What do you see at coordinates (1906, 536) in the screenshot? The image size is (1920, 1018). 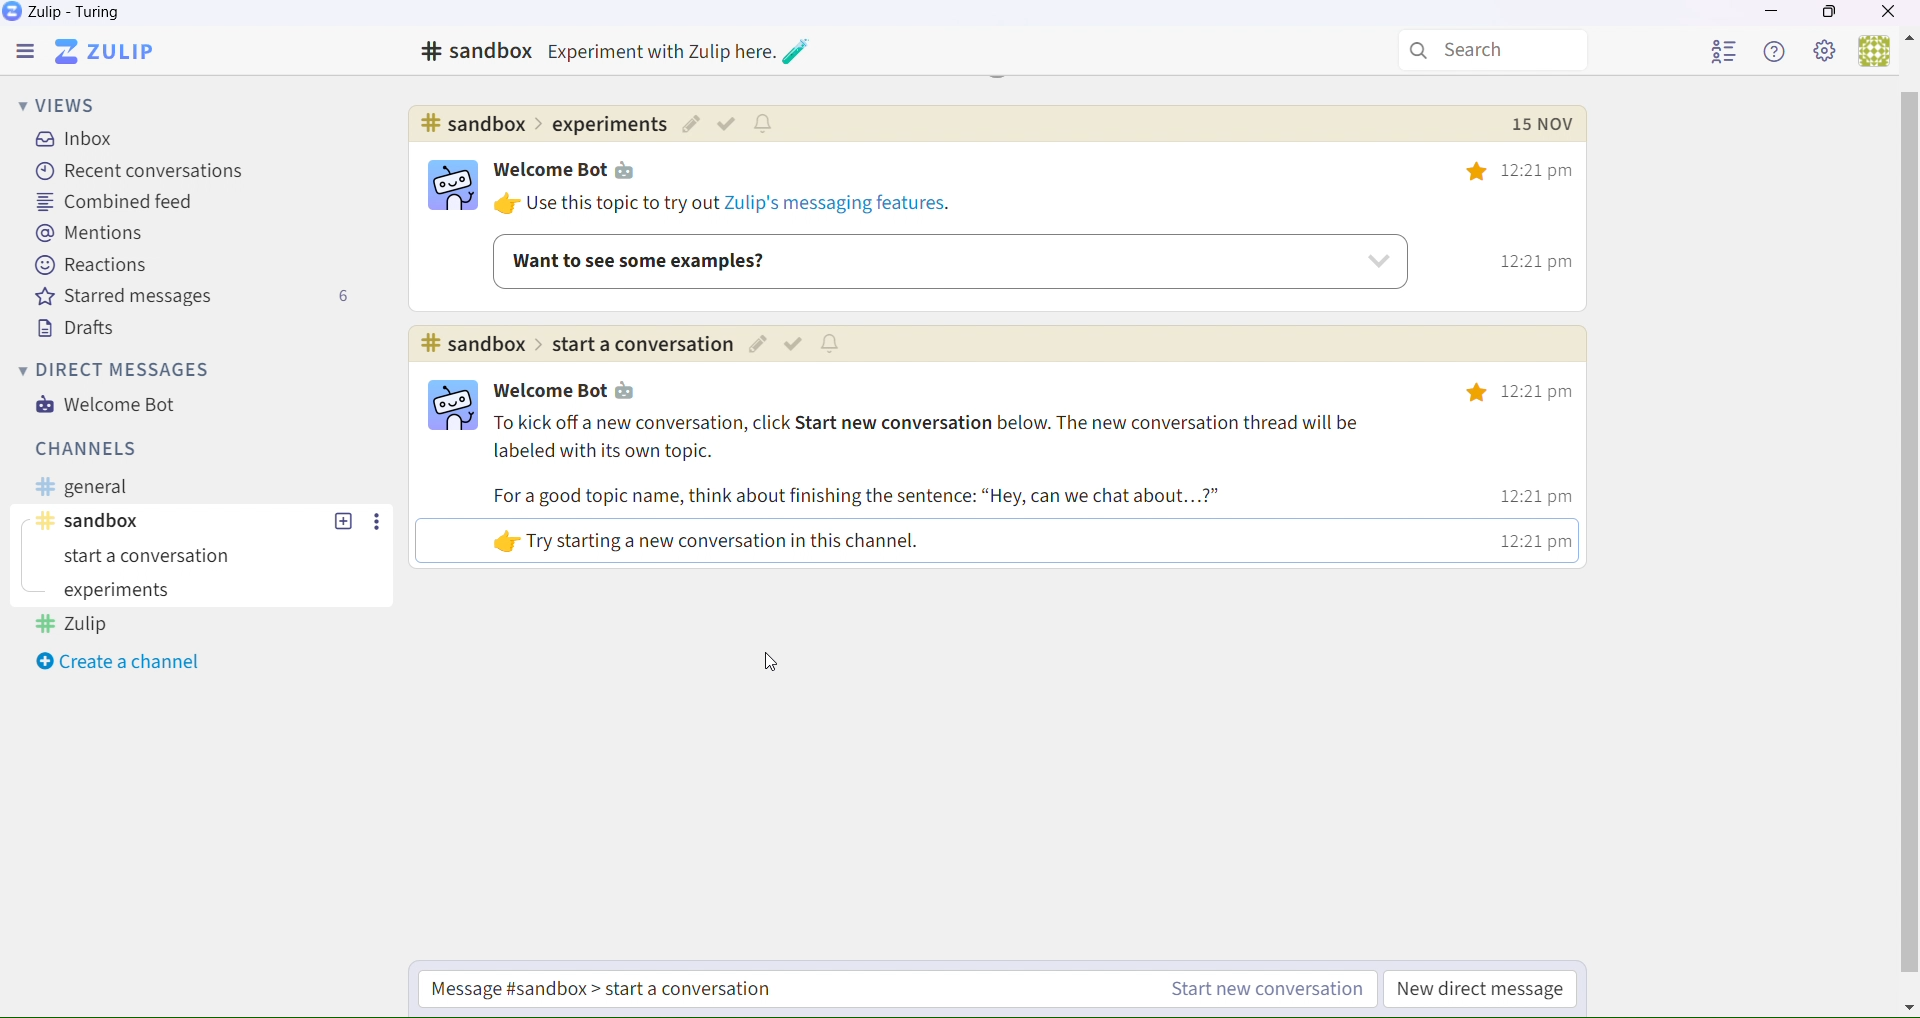 I see `horizontal scroll bar` at bounding box center [1906, 536].